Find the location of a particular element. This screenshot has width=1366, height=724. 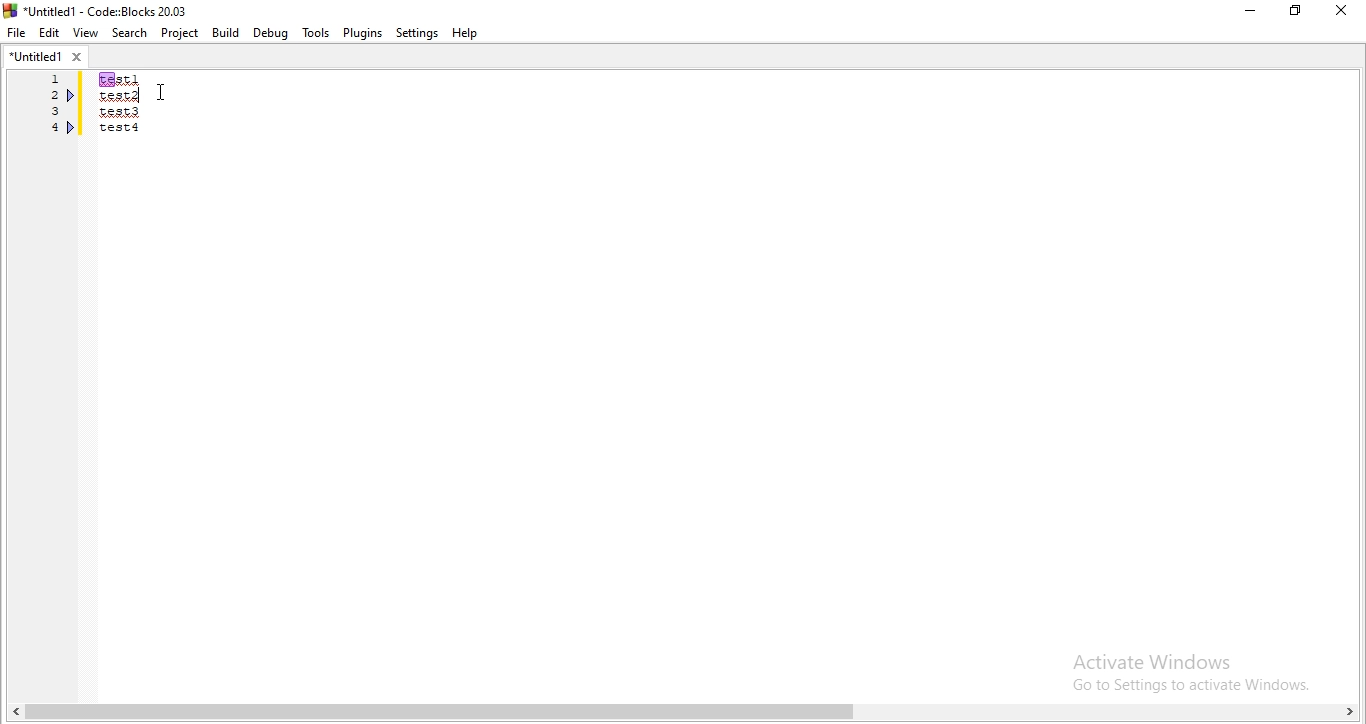

Plugins  is located at coordinates (361, 32).